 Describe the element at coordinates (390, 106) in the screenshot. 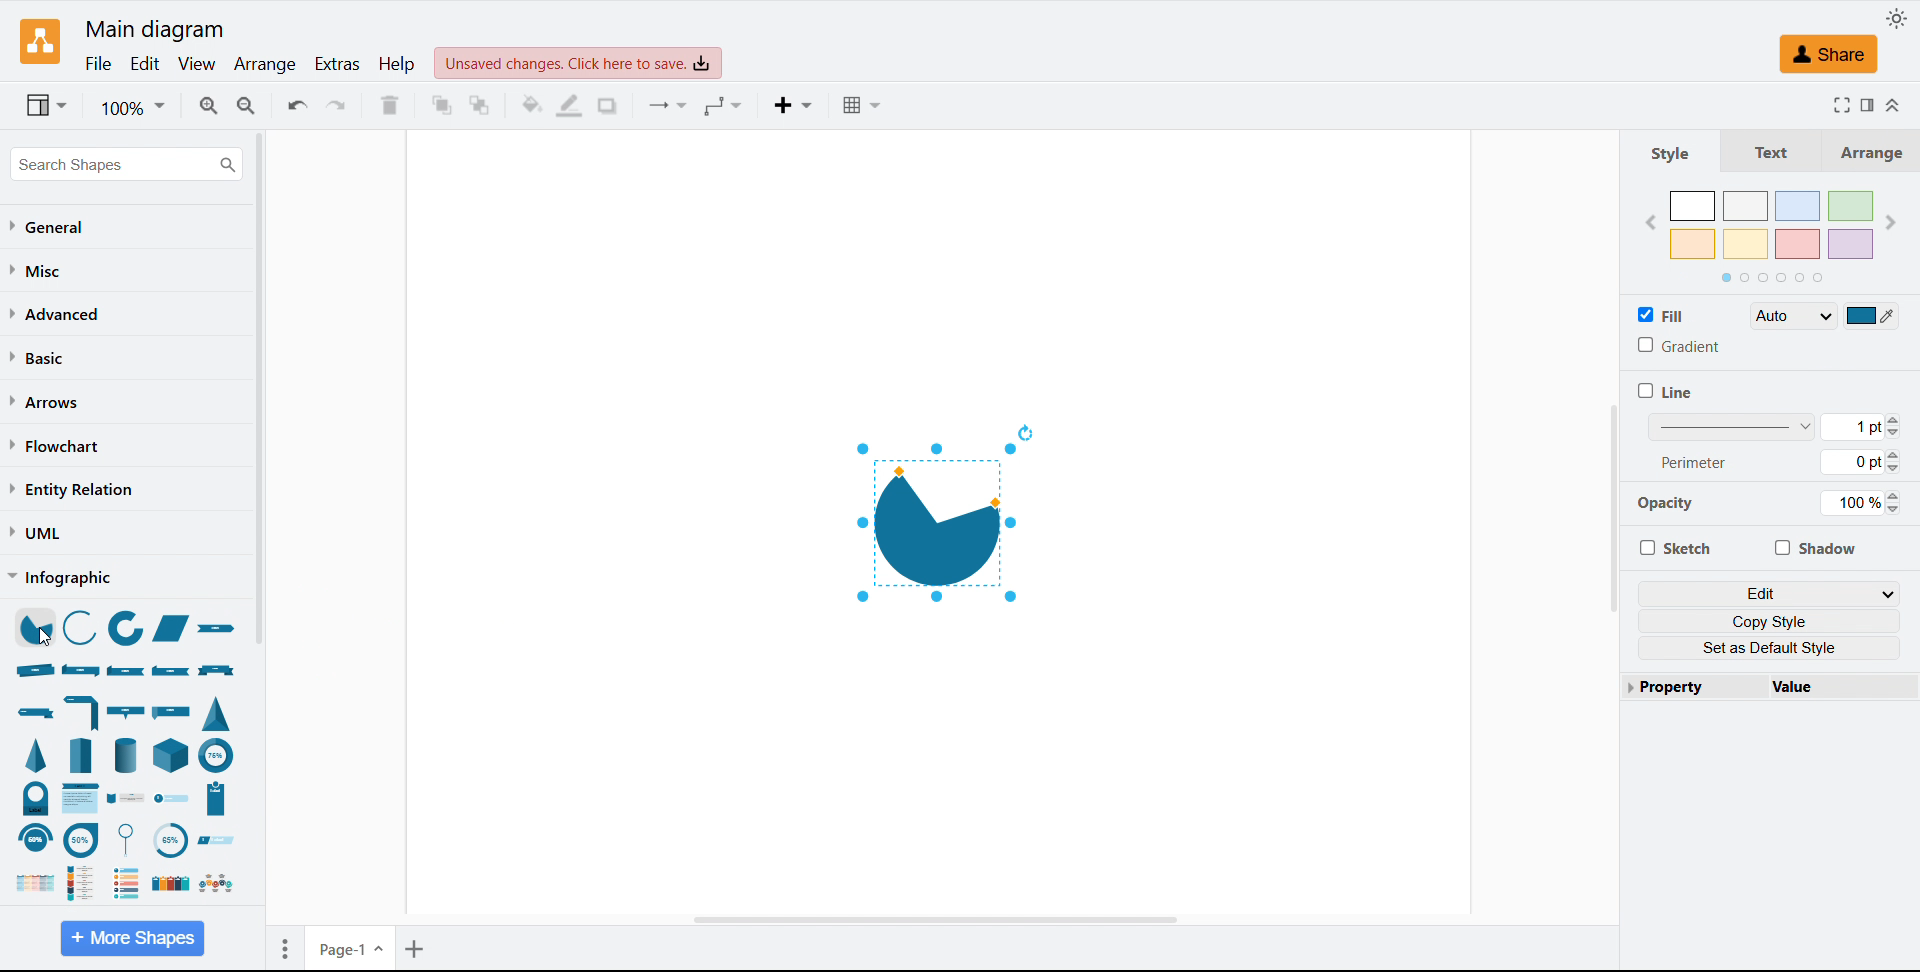

I see `Delete ` at that location.